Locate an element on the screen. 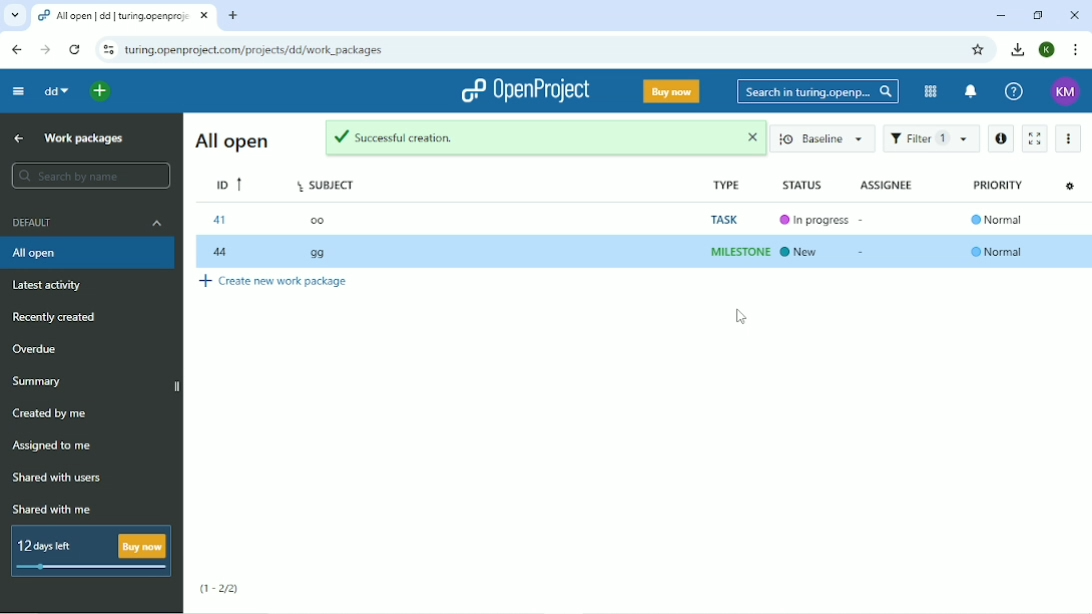 This screenshot has height=614, width=1092. Configure view is located at coordinates (1070, 188).